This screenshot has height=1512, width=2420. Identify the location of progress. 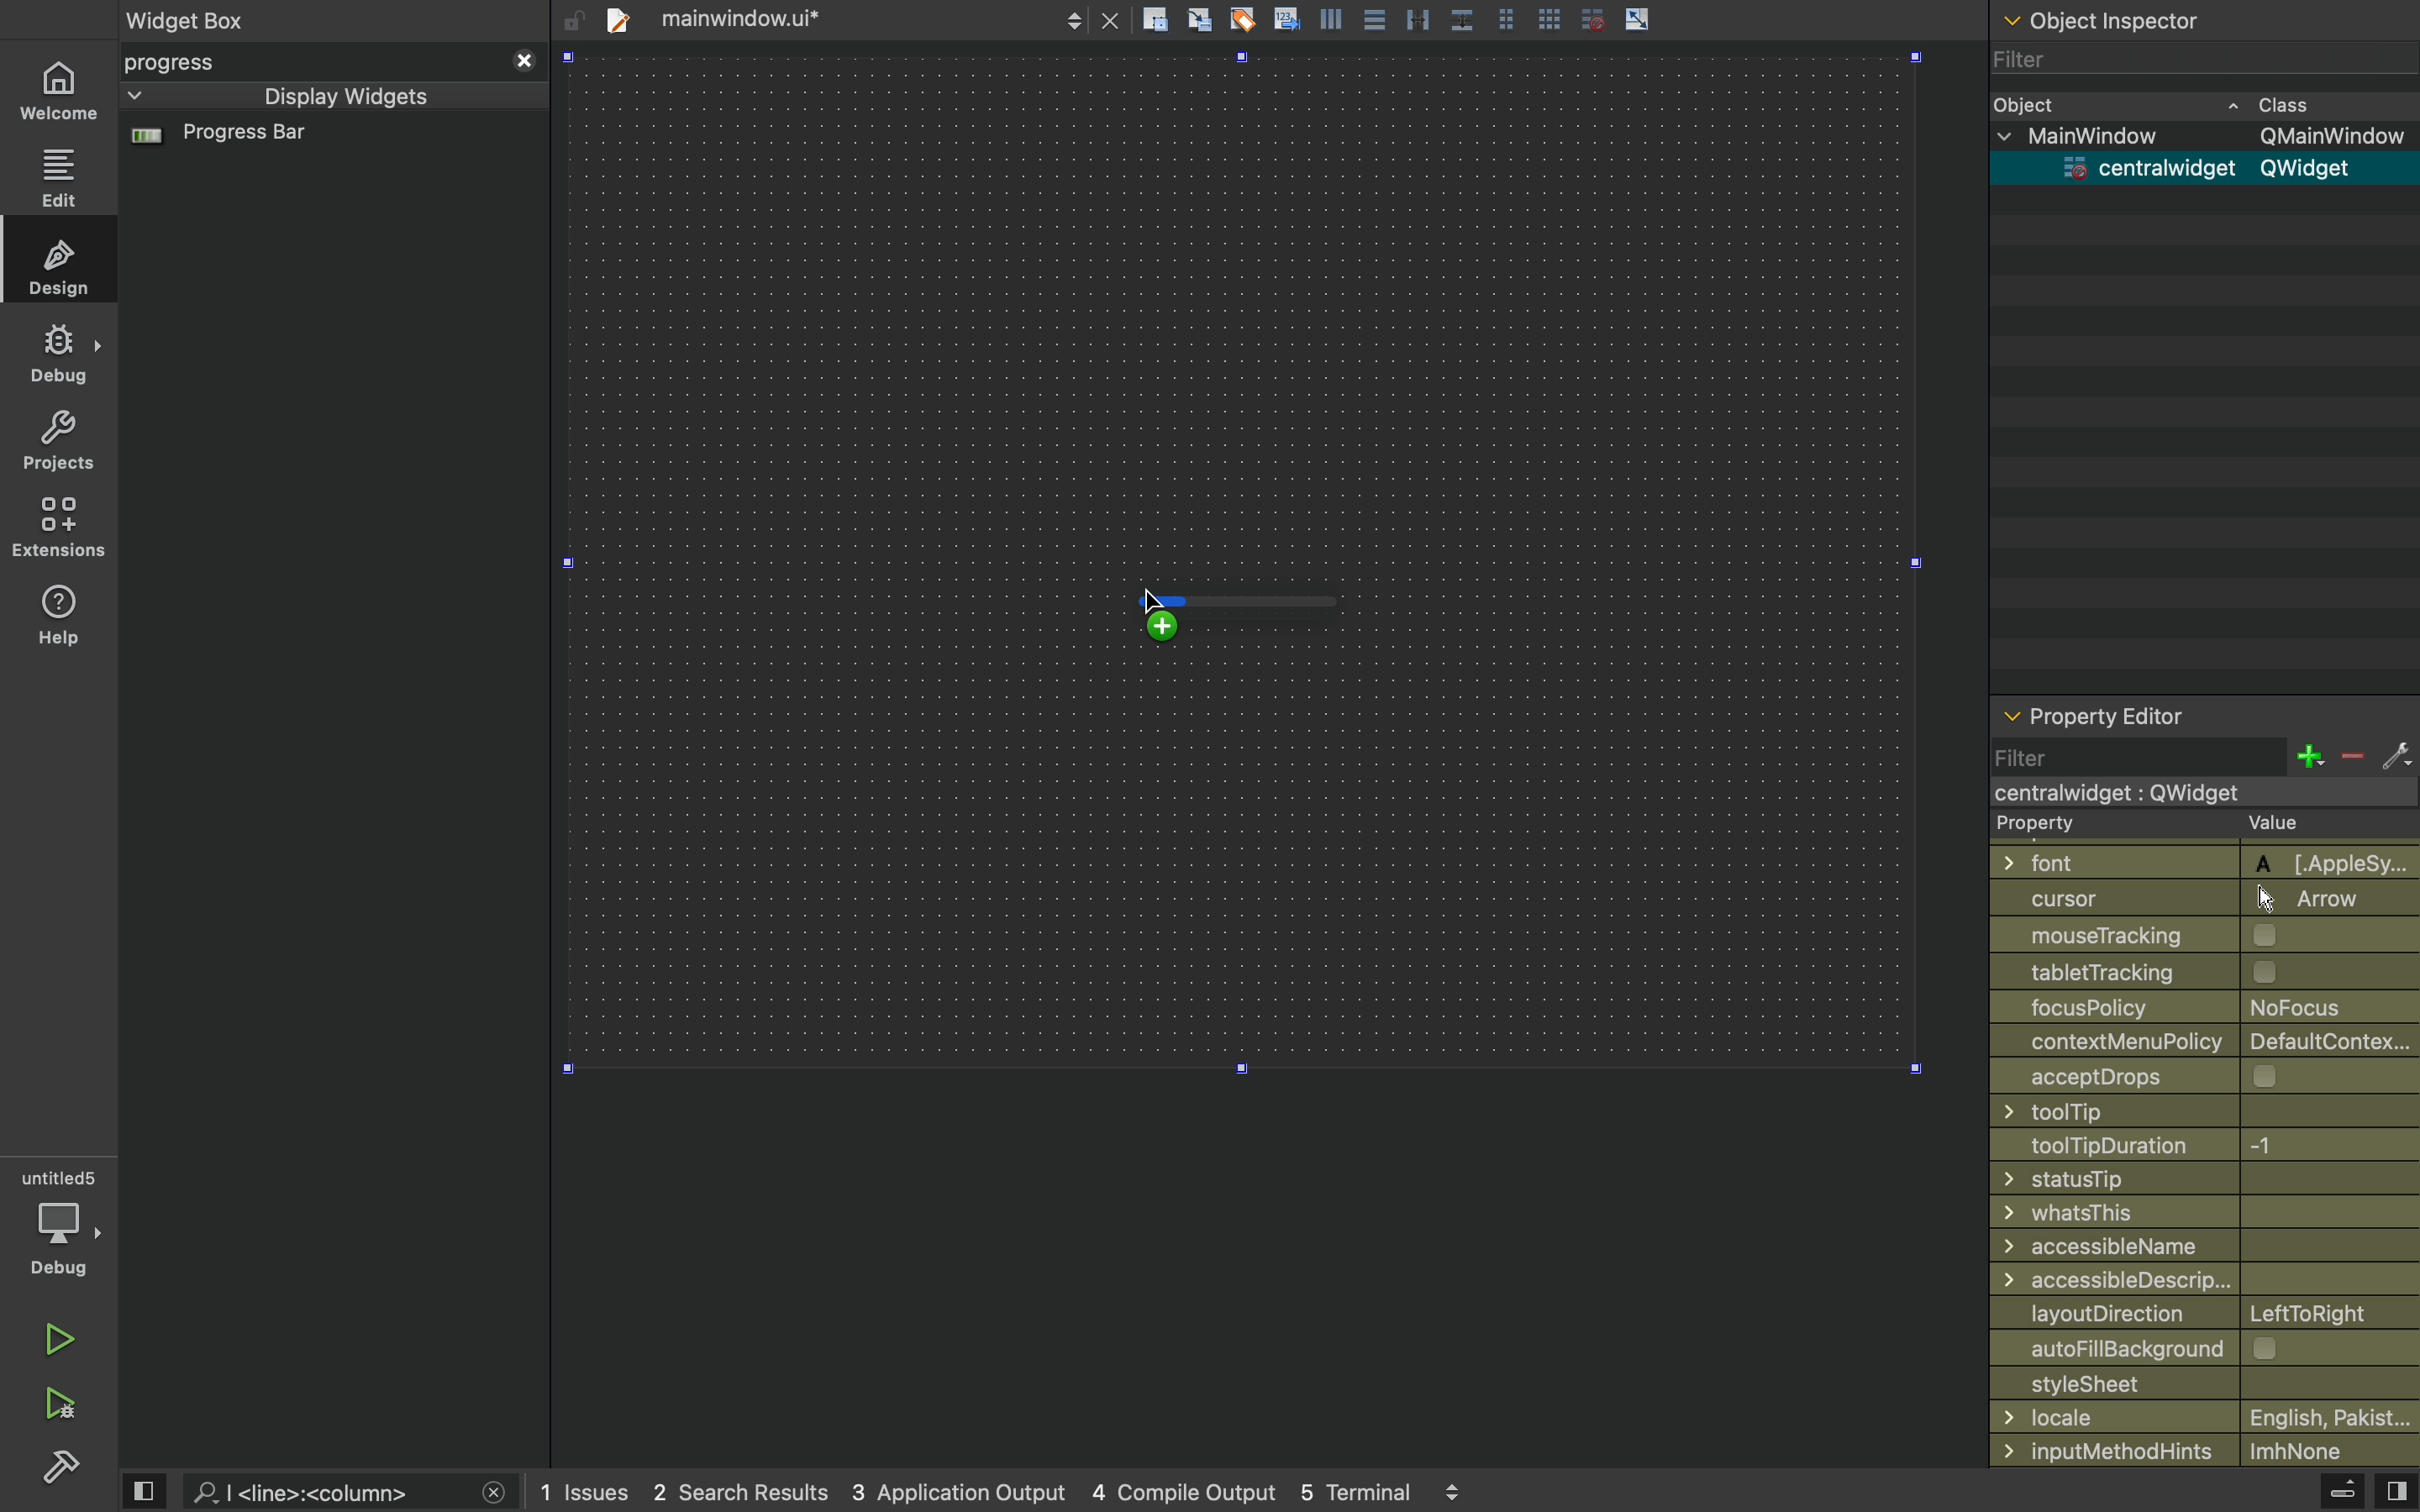
(332, 62).